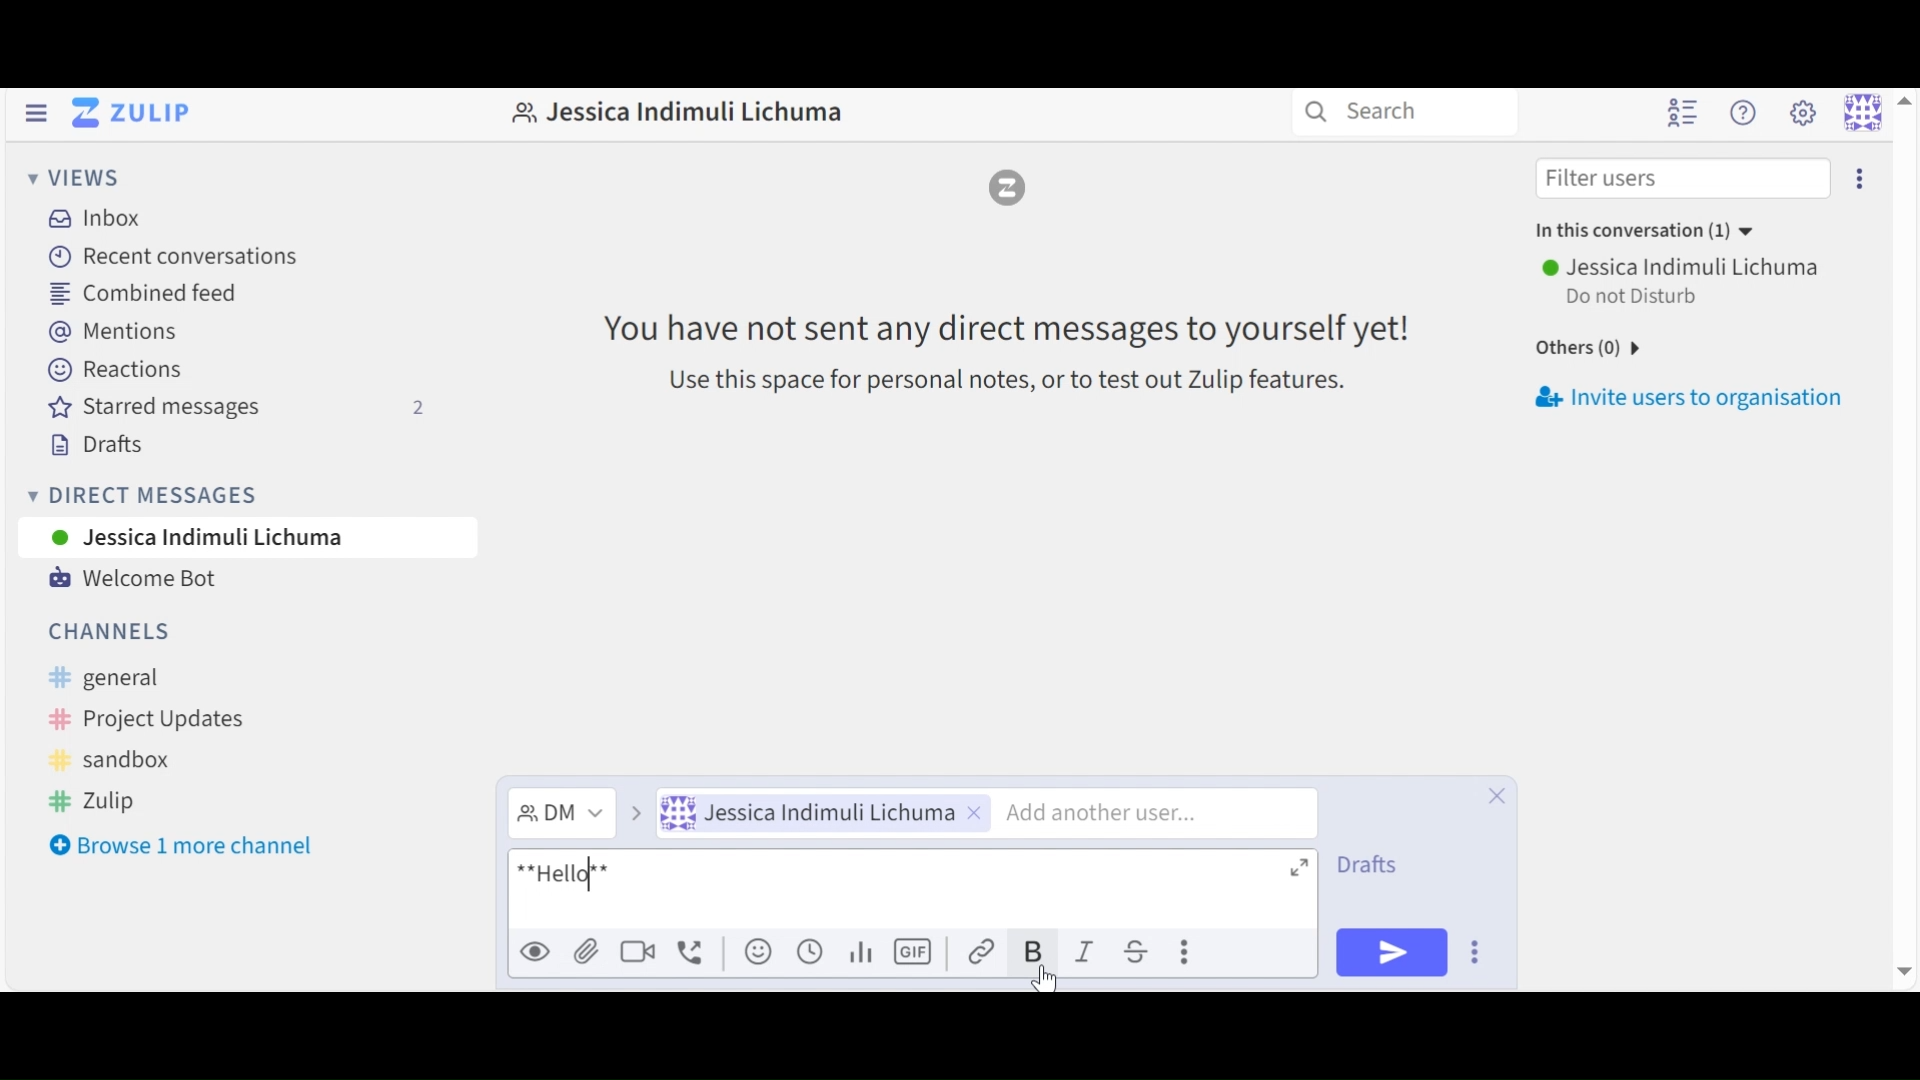 The width and height of the screenshot is (1920, 1080). What do you see at coordinates (821, 813) in the screenshot?
I see `User` at bounding box center [821, 813].